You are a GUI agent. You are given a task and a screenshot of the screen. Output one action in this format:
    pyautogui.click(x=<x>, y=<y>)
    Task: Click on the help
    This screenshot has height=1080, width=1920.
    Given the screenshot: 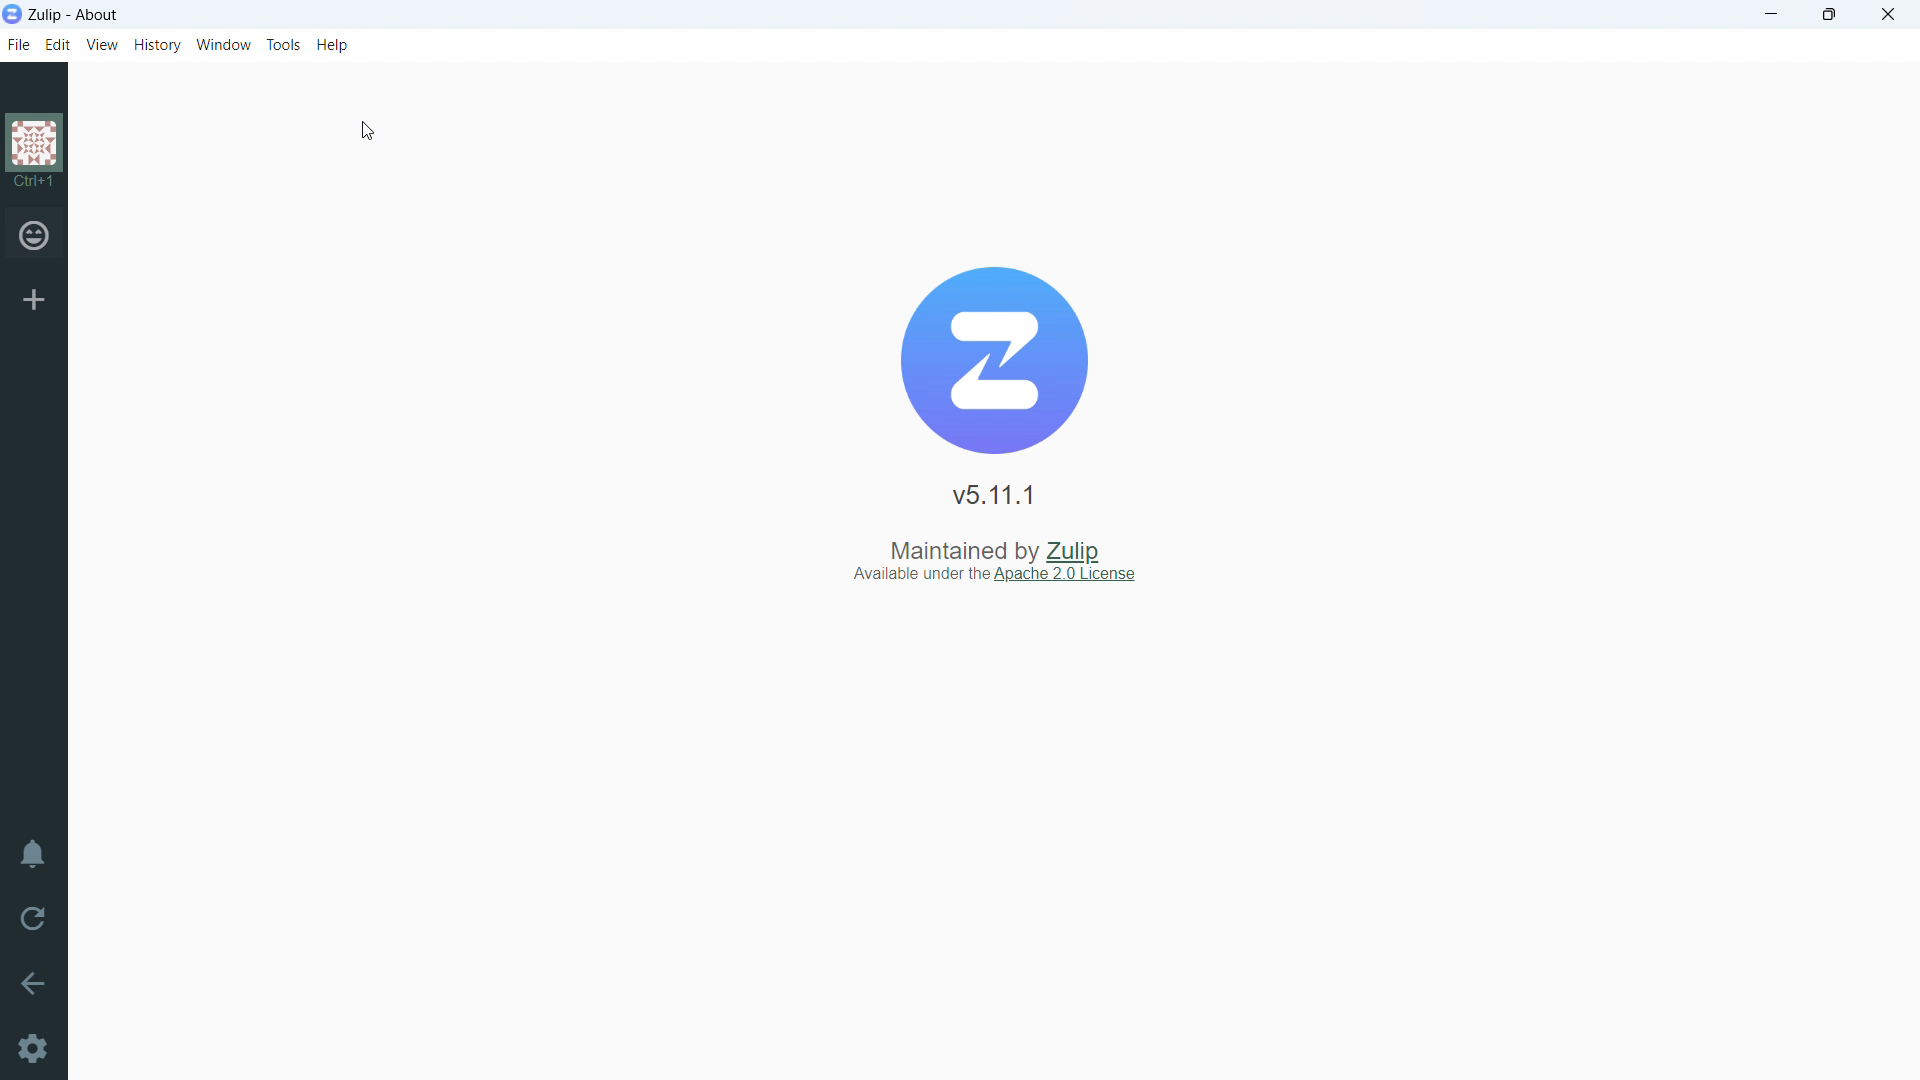 What is the action you would take?
    pyautogui.click(x=333, y=44)
    